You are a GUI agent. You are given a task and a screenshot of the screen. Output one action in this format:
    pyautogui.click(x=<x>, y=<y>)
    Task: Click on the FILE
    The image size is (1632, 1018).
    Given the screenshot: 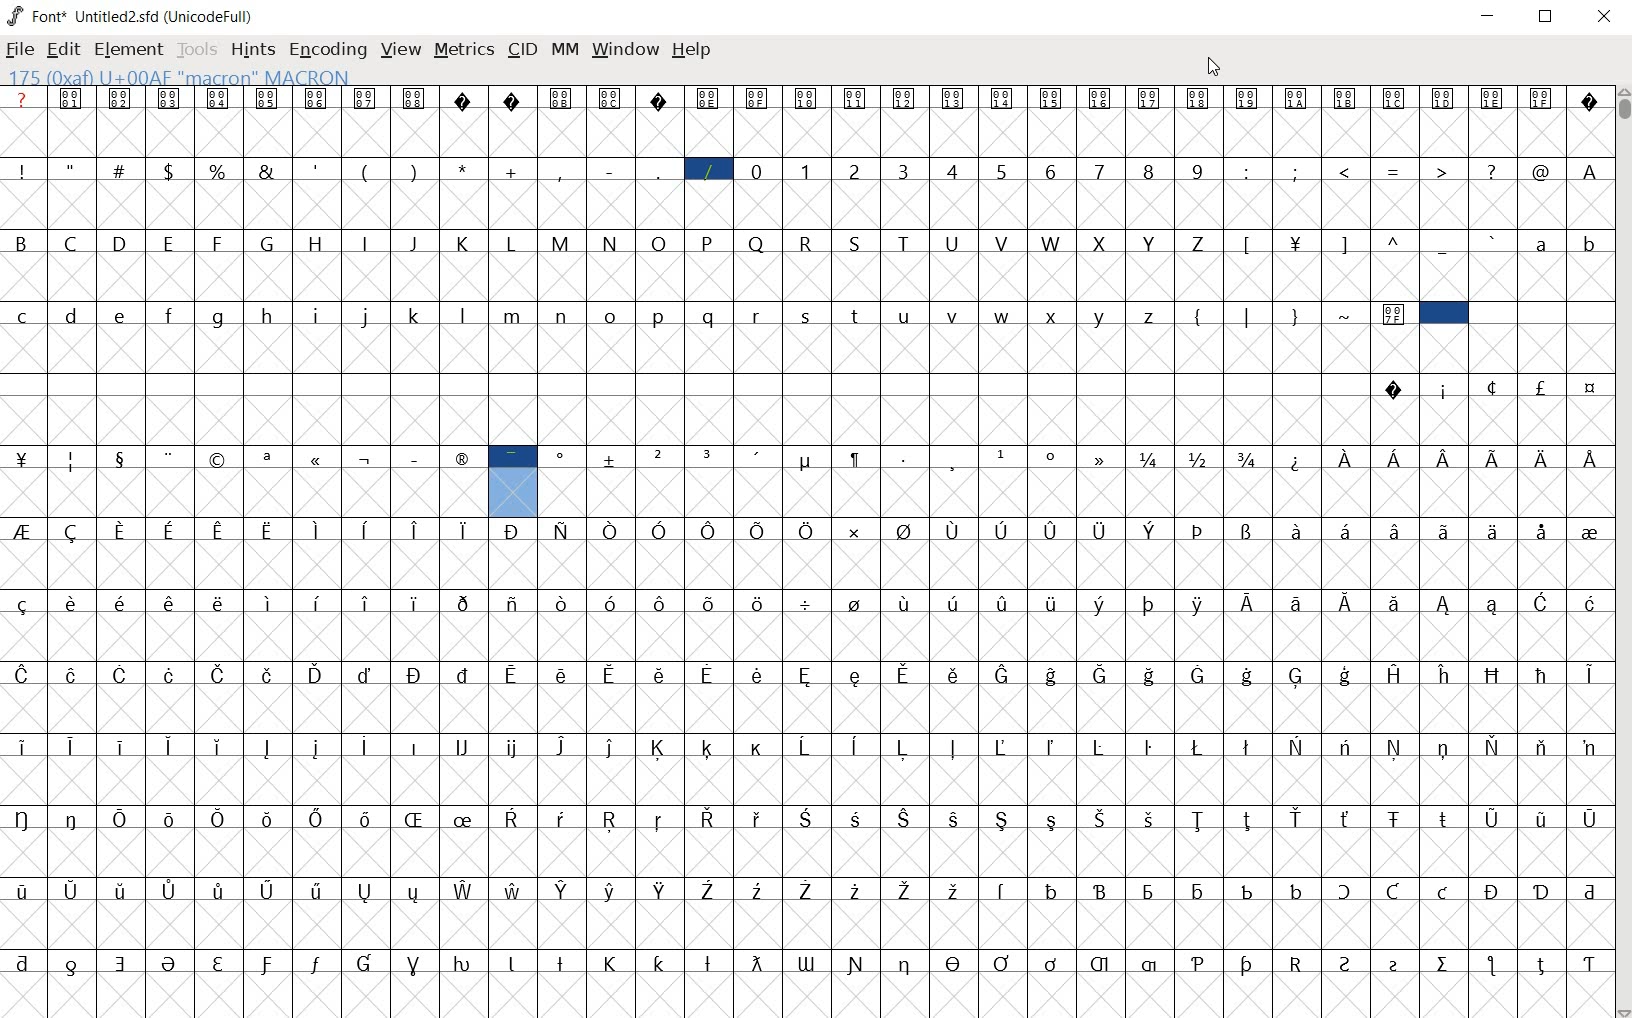 What is the action you would take?
    pyautogui.click(x=20, y=50)
    